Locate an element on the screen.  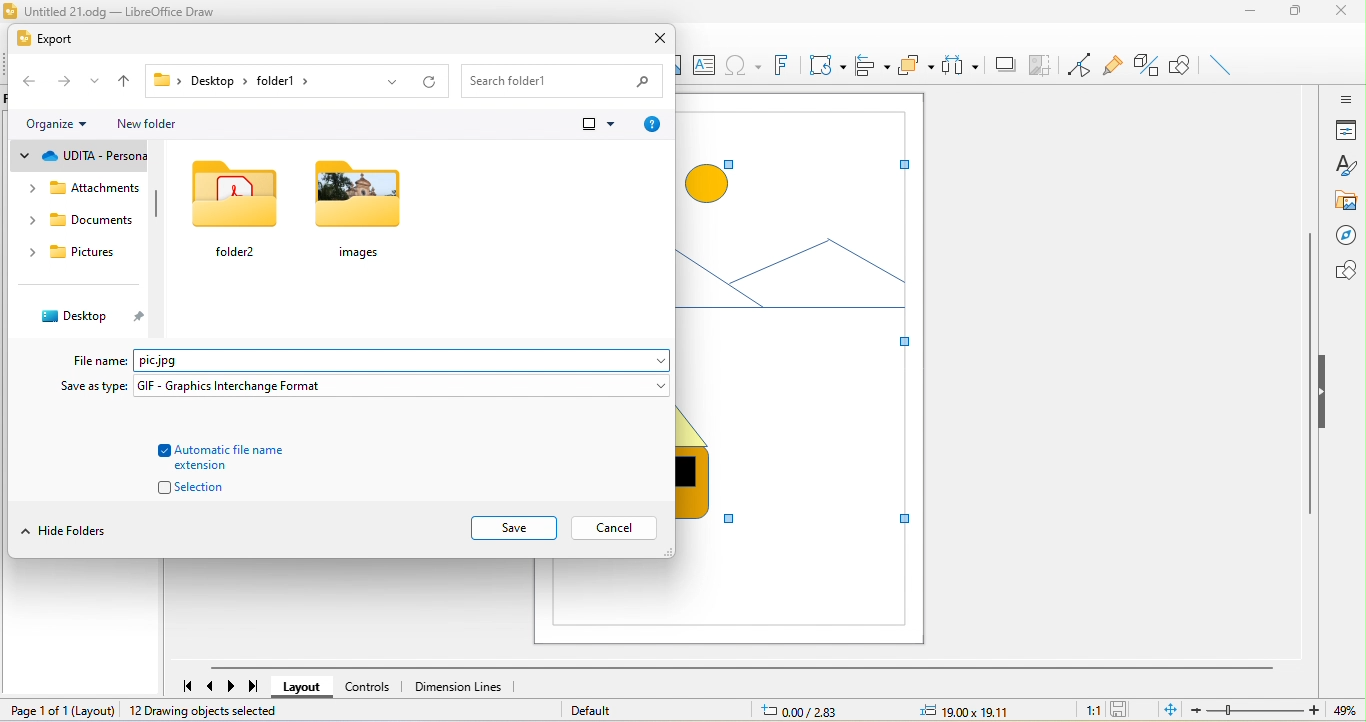
style is located at coordinates (1347, 165).